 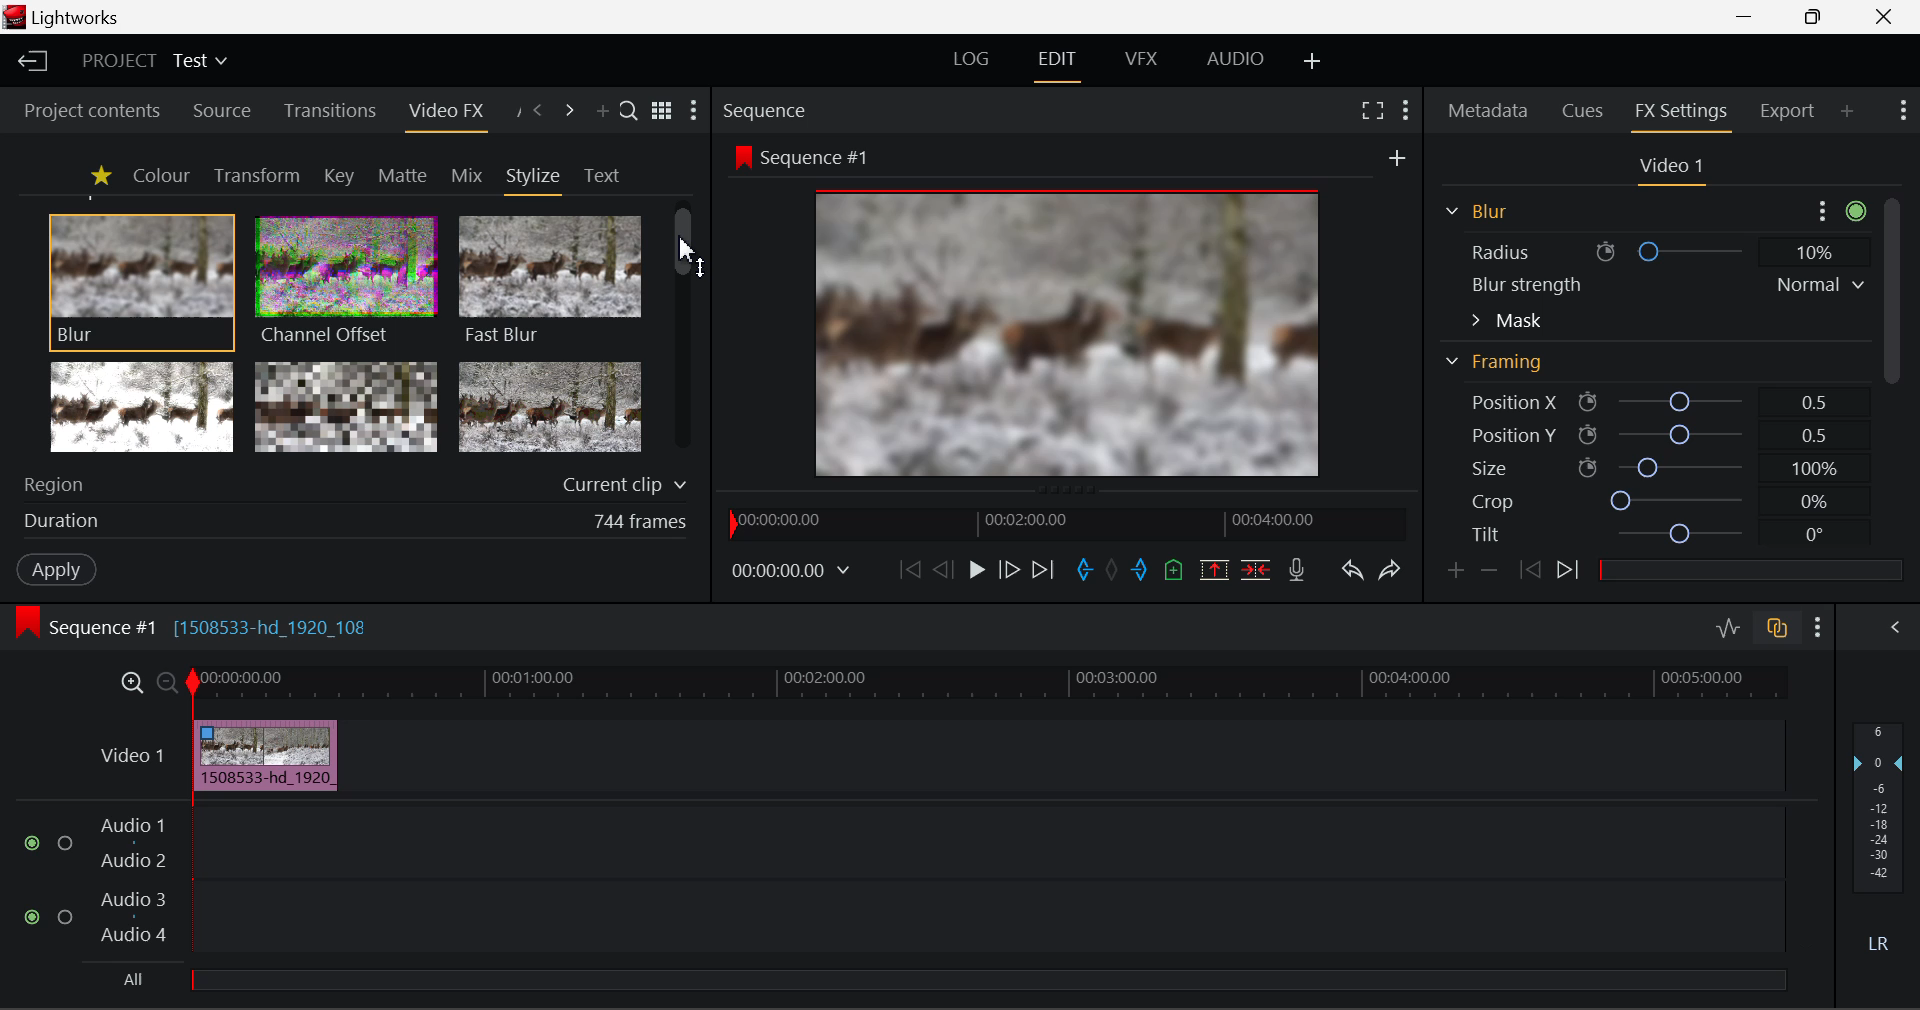 I want to click on more options, so click(x=1836, y=208).